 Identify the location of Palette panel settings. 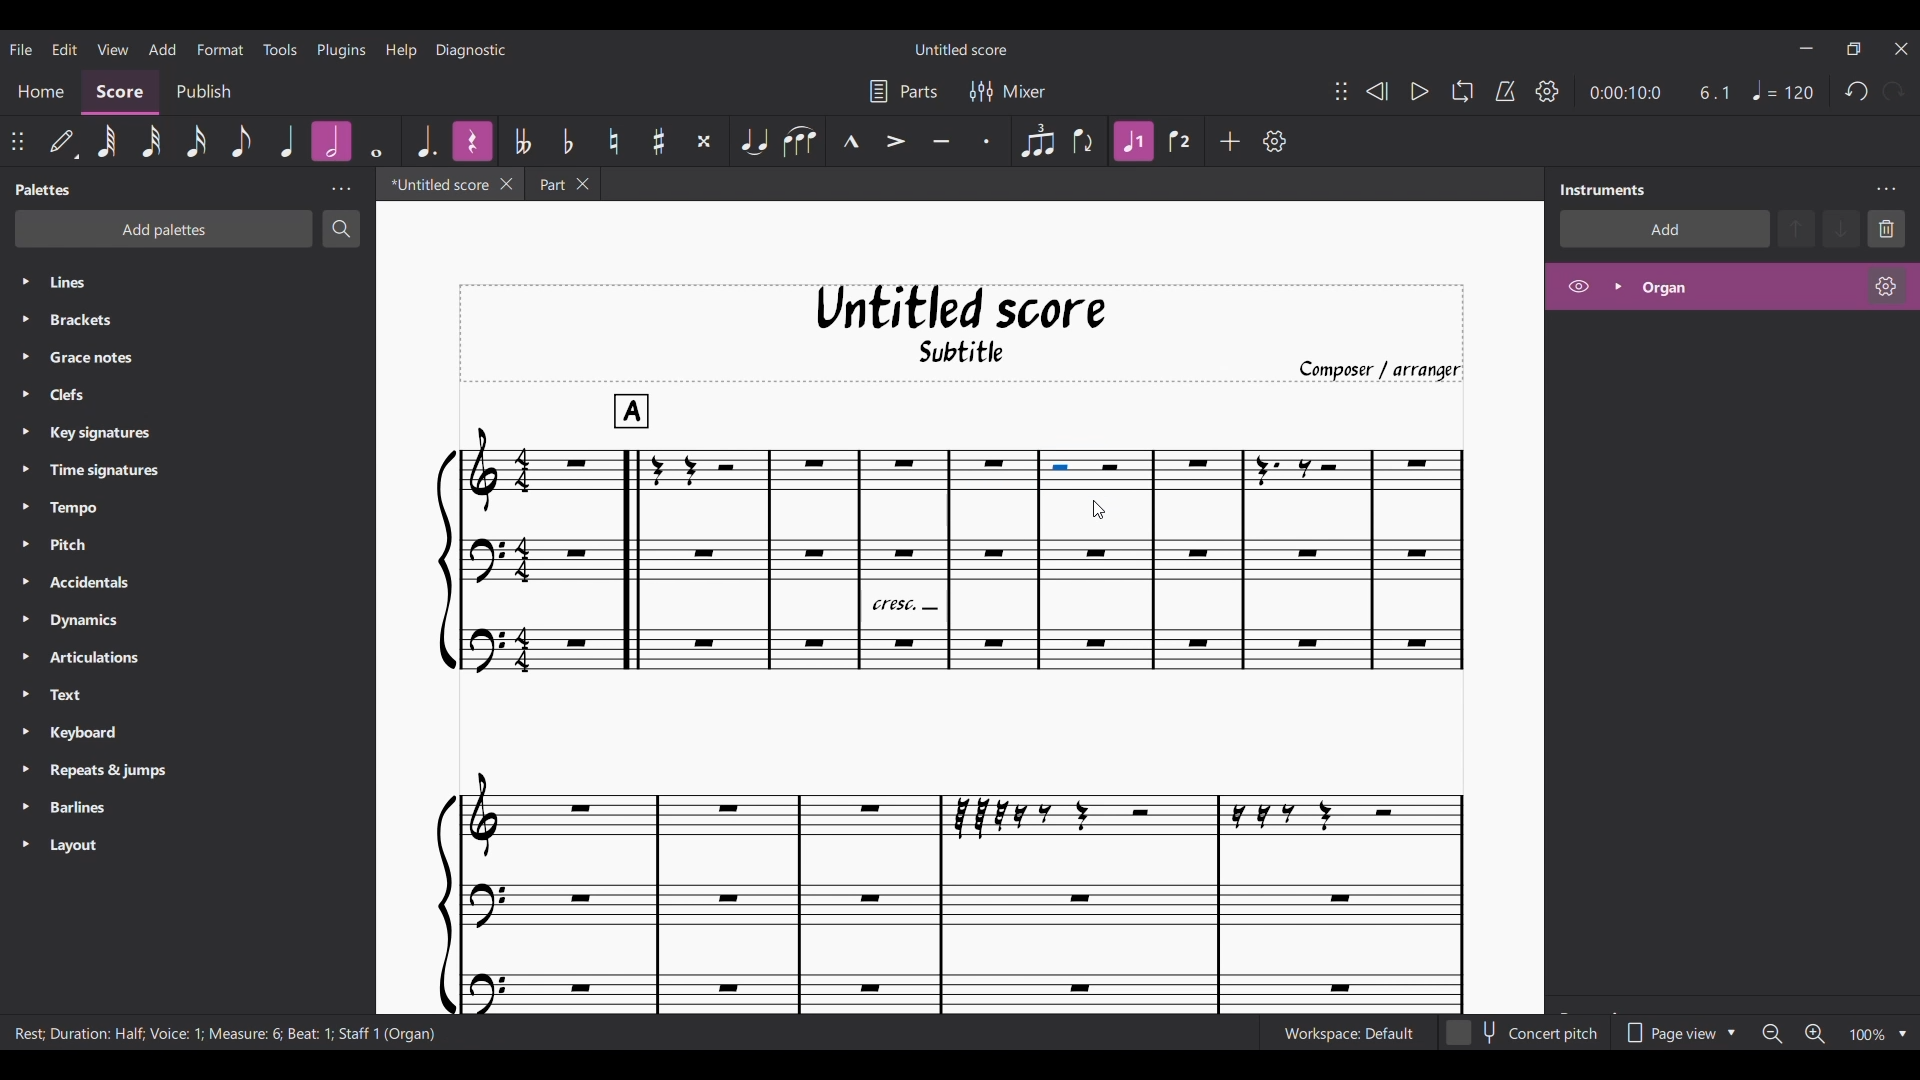
(341, 190).